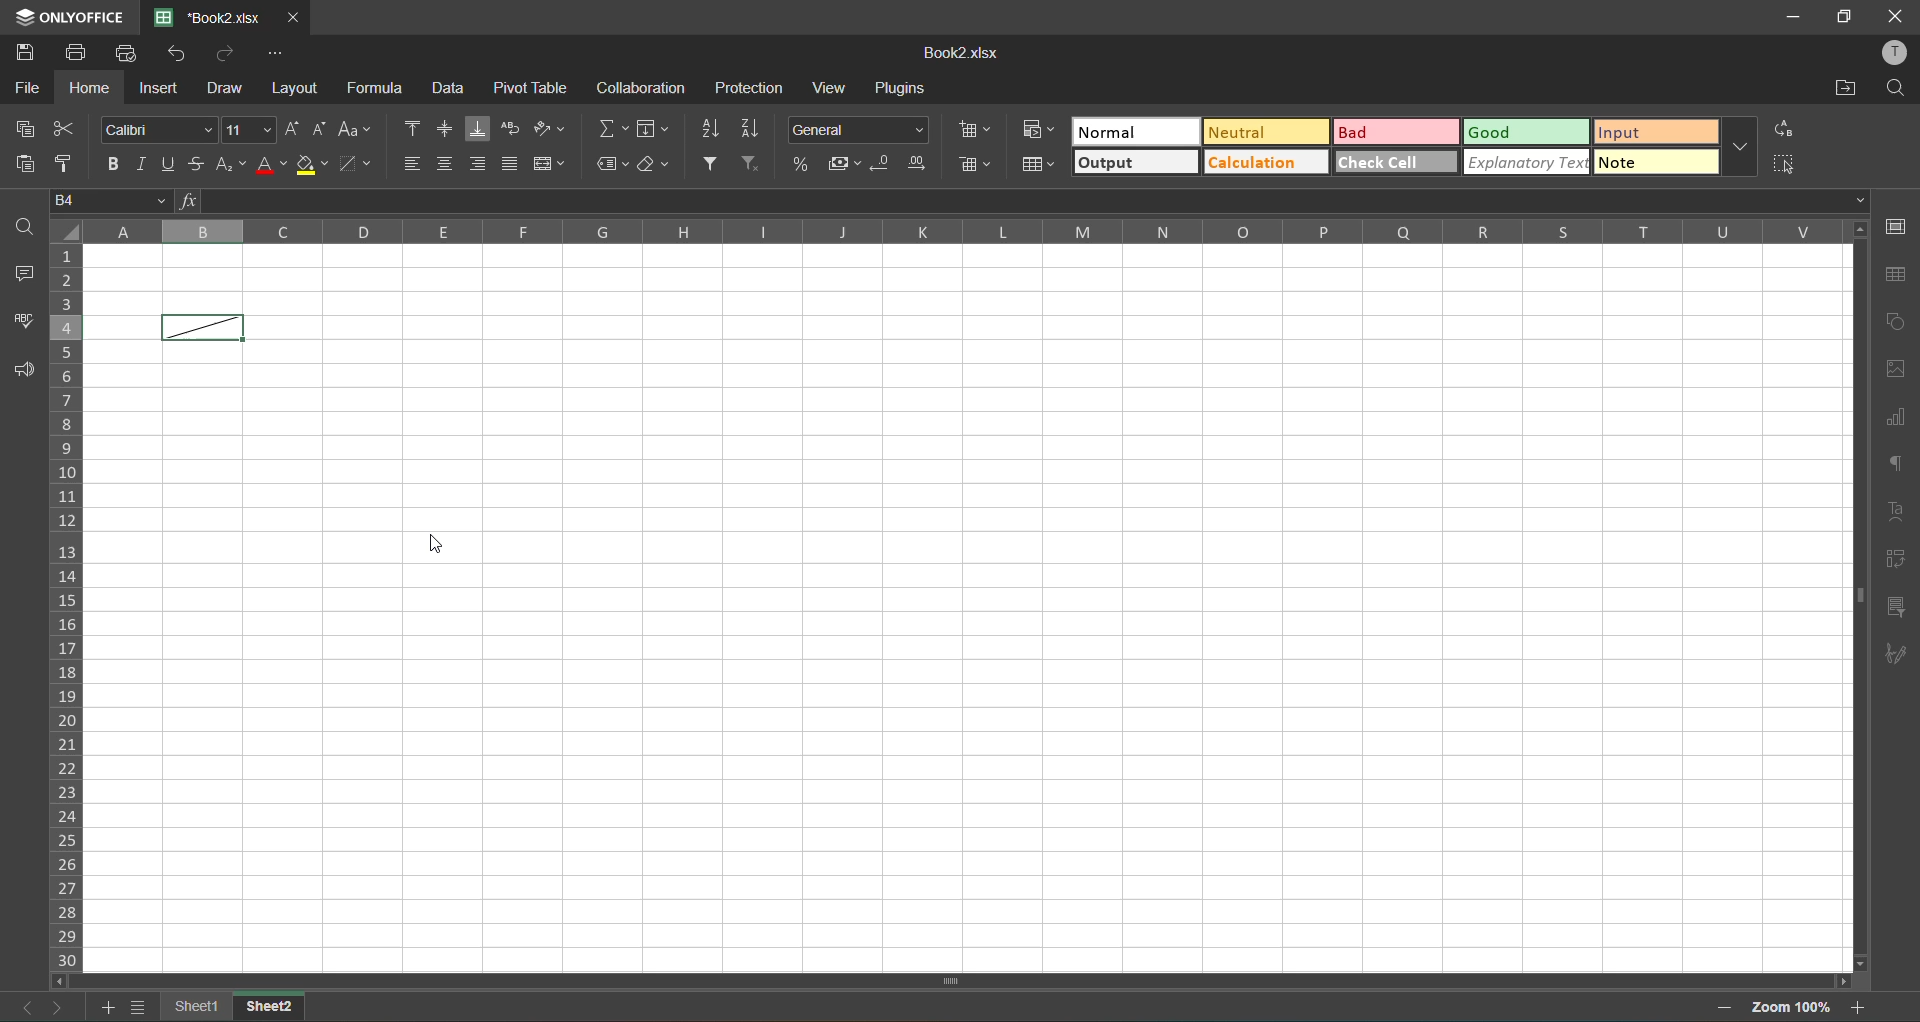 This screenshot has width=1920, height=1022. What do you see at coordinates (754, 162) in the screenshot?
I see `clearfilter` at bounding box center [754, 162].